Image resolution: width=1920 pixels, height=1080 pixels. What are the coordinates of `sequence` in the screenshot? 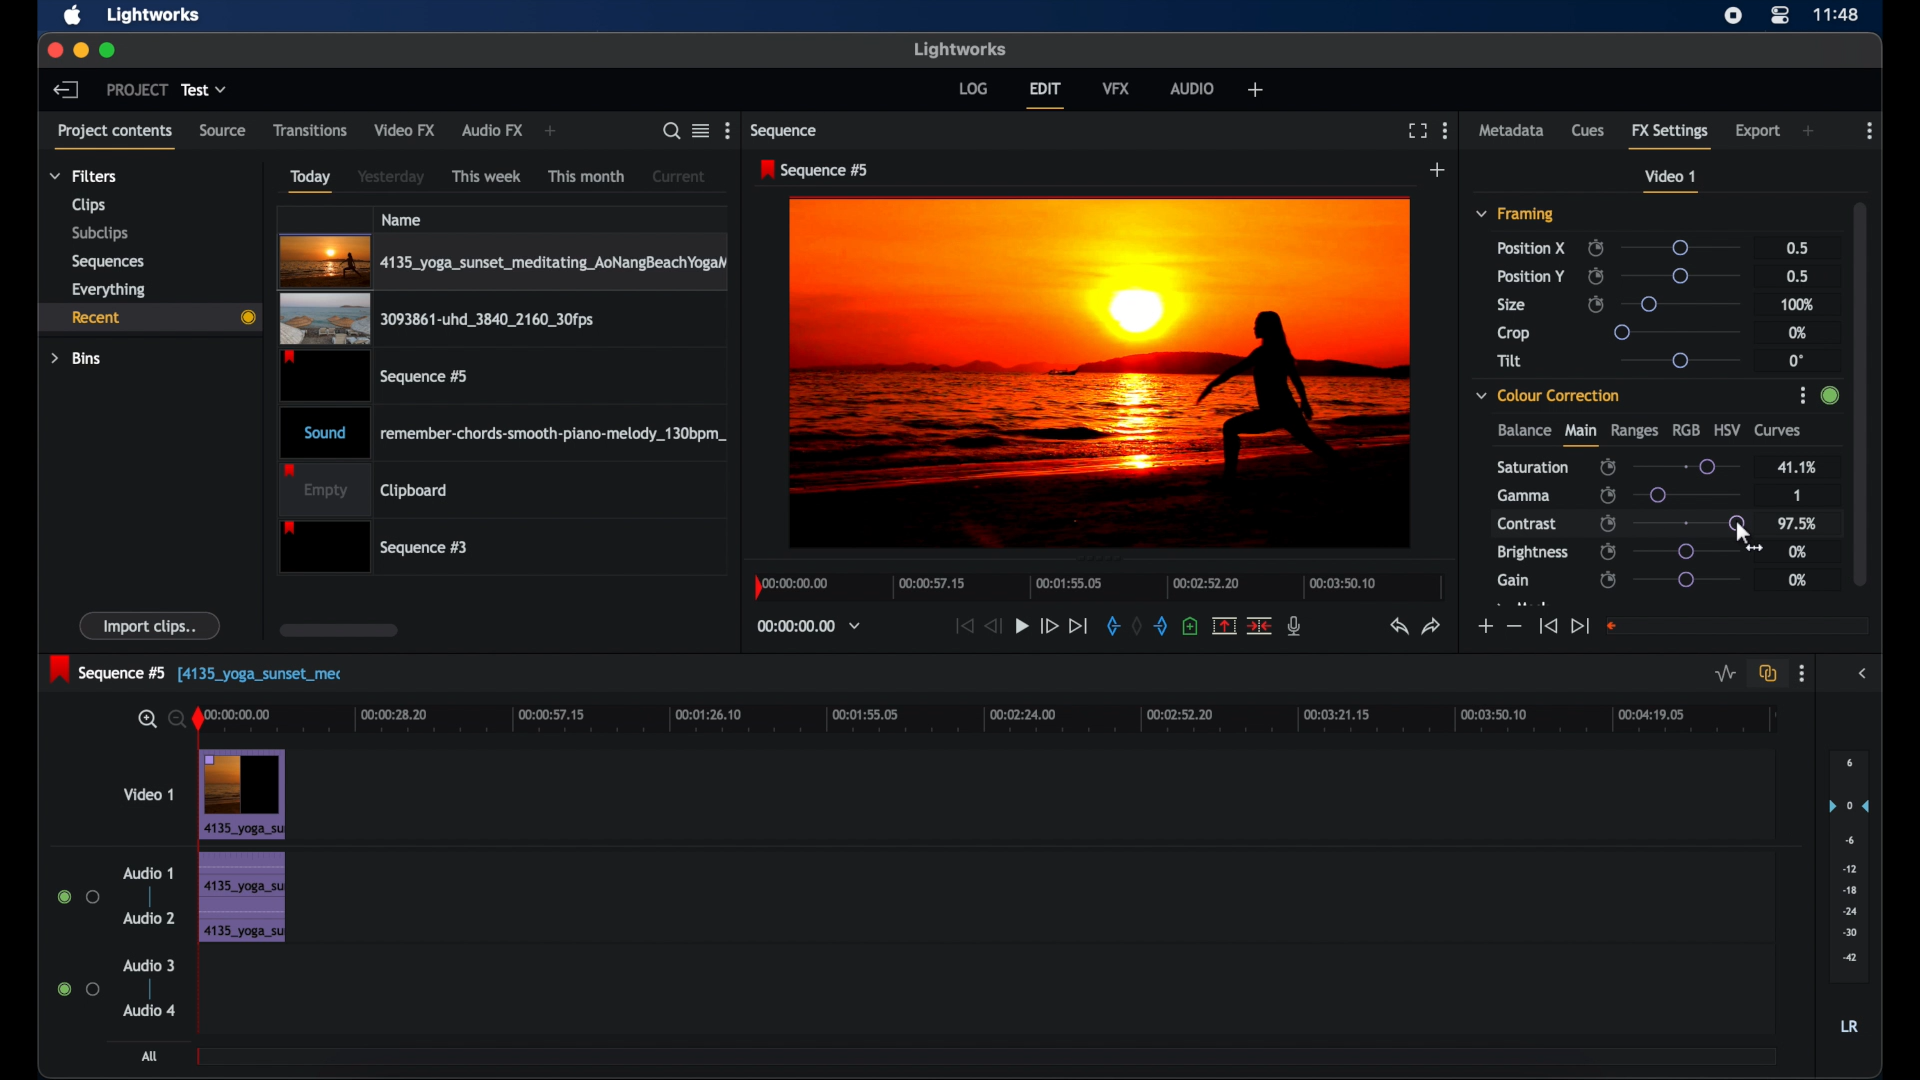 It's located at (786, 131).